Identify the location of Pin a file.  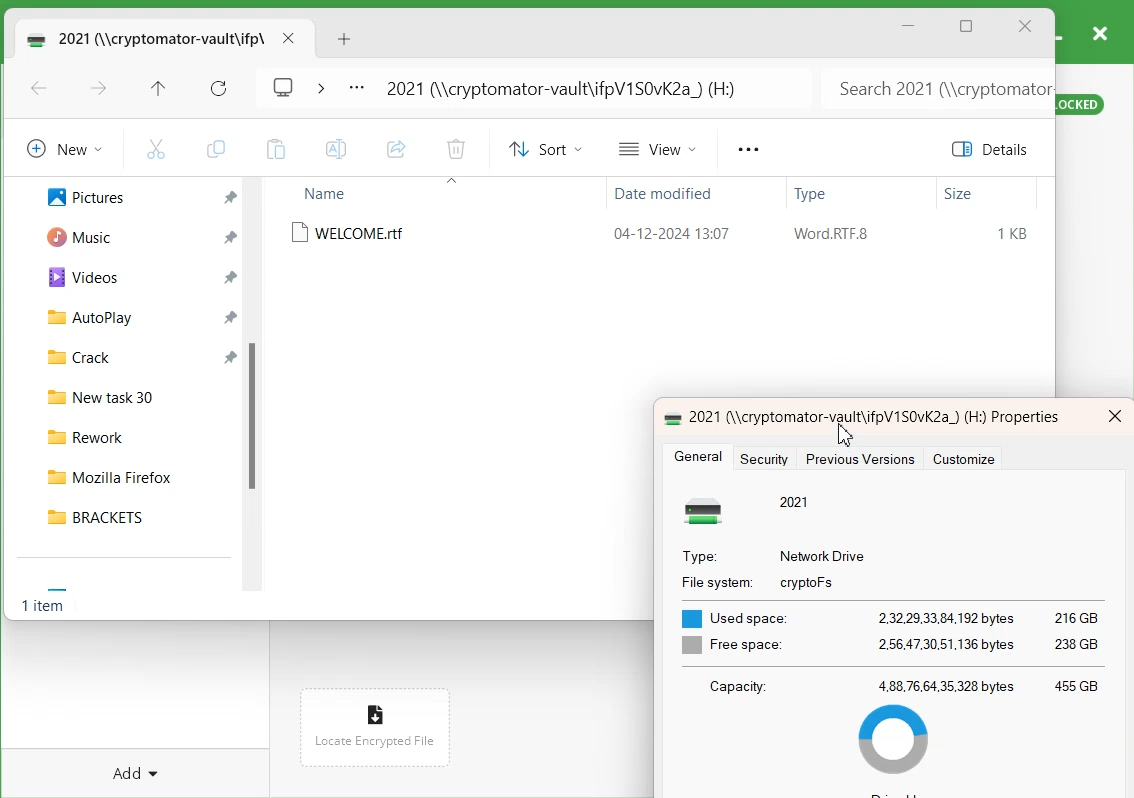
(230, 237).